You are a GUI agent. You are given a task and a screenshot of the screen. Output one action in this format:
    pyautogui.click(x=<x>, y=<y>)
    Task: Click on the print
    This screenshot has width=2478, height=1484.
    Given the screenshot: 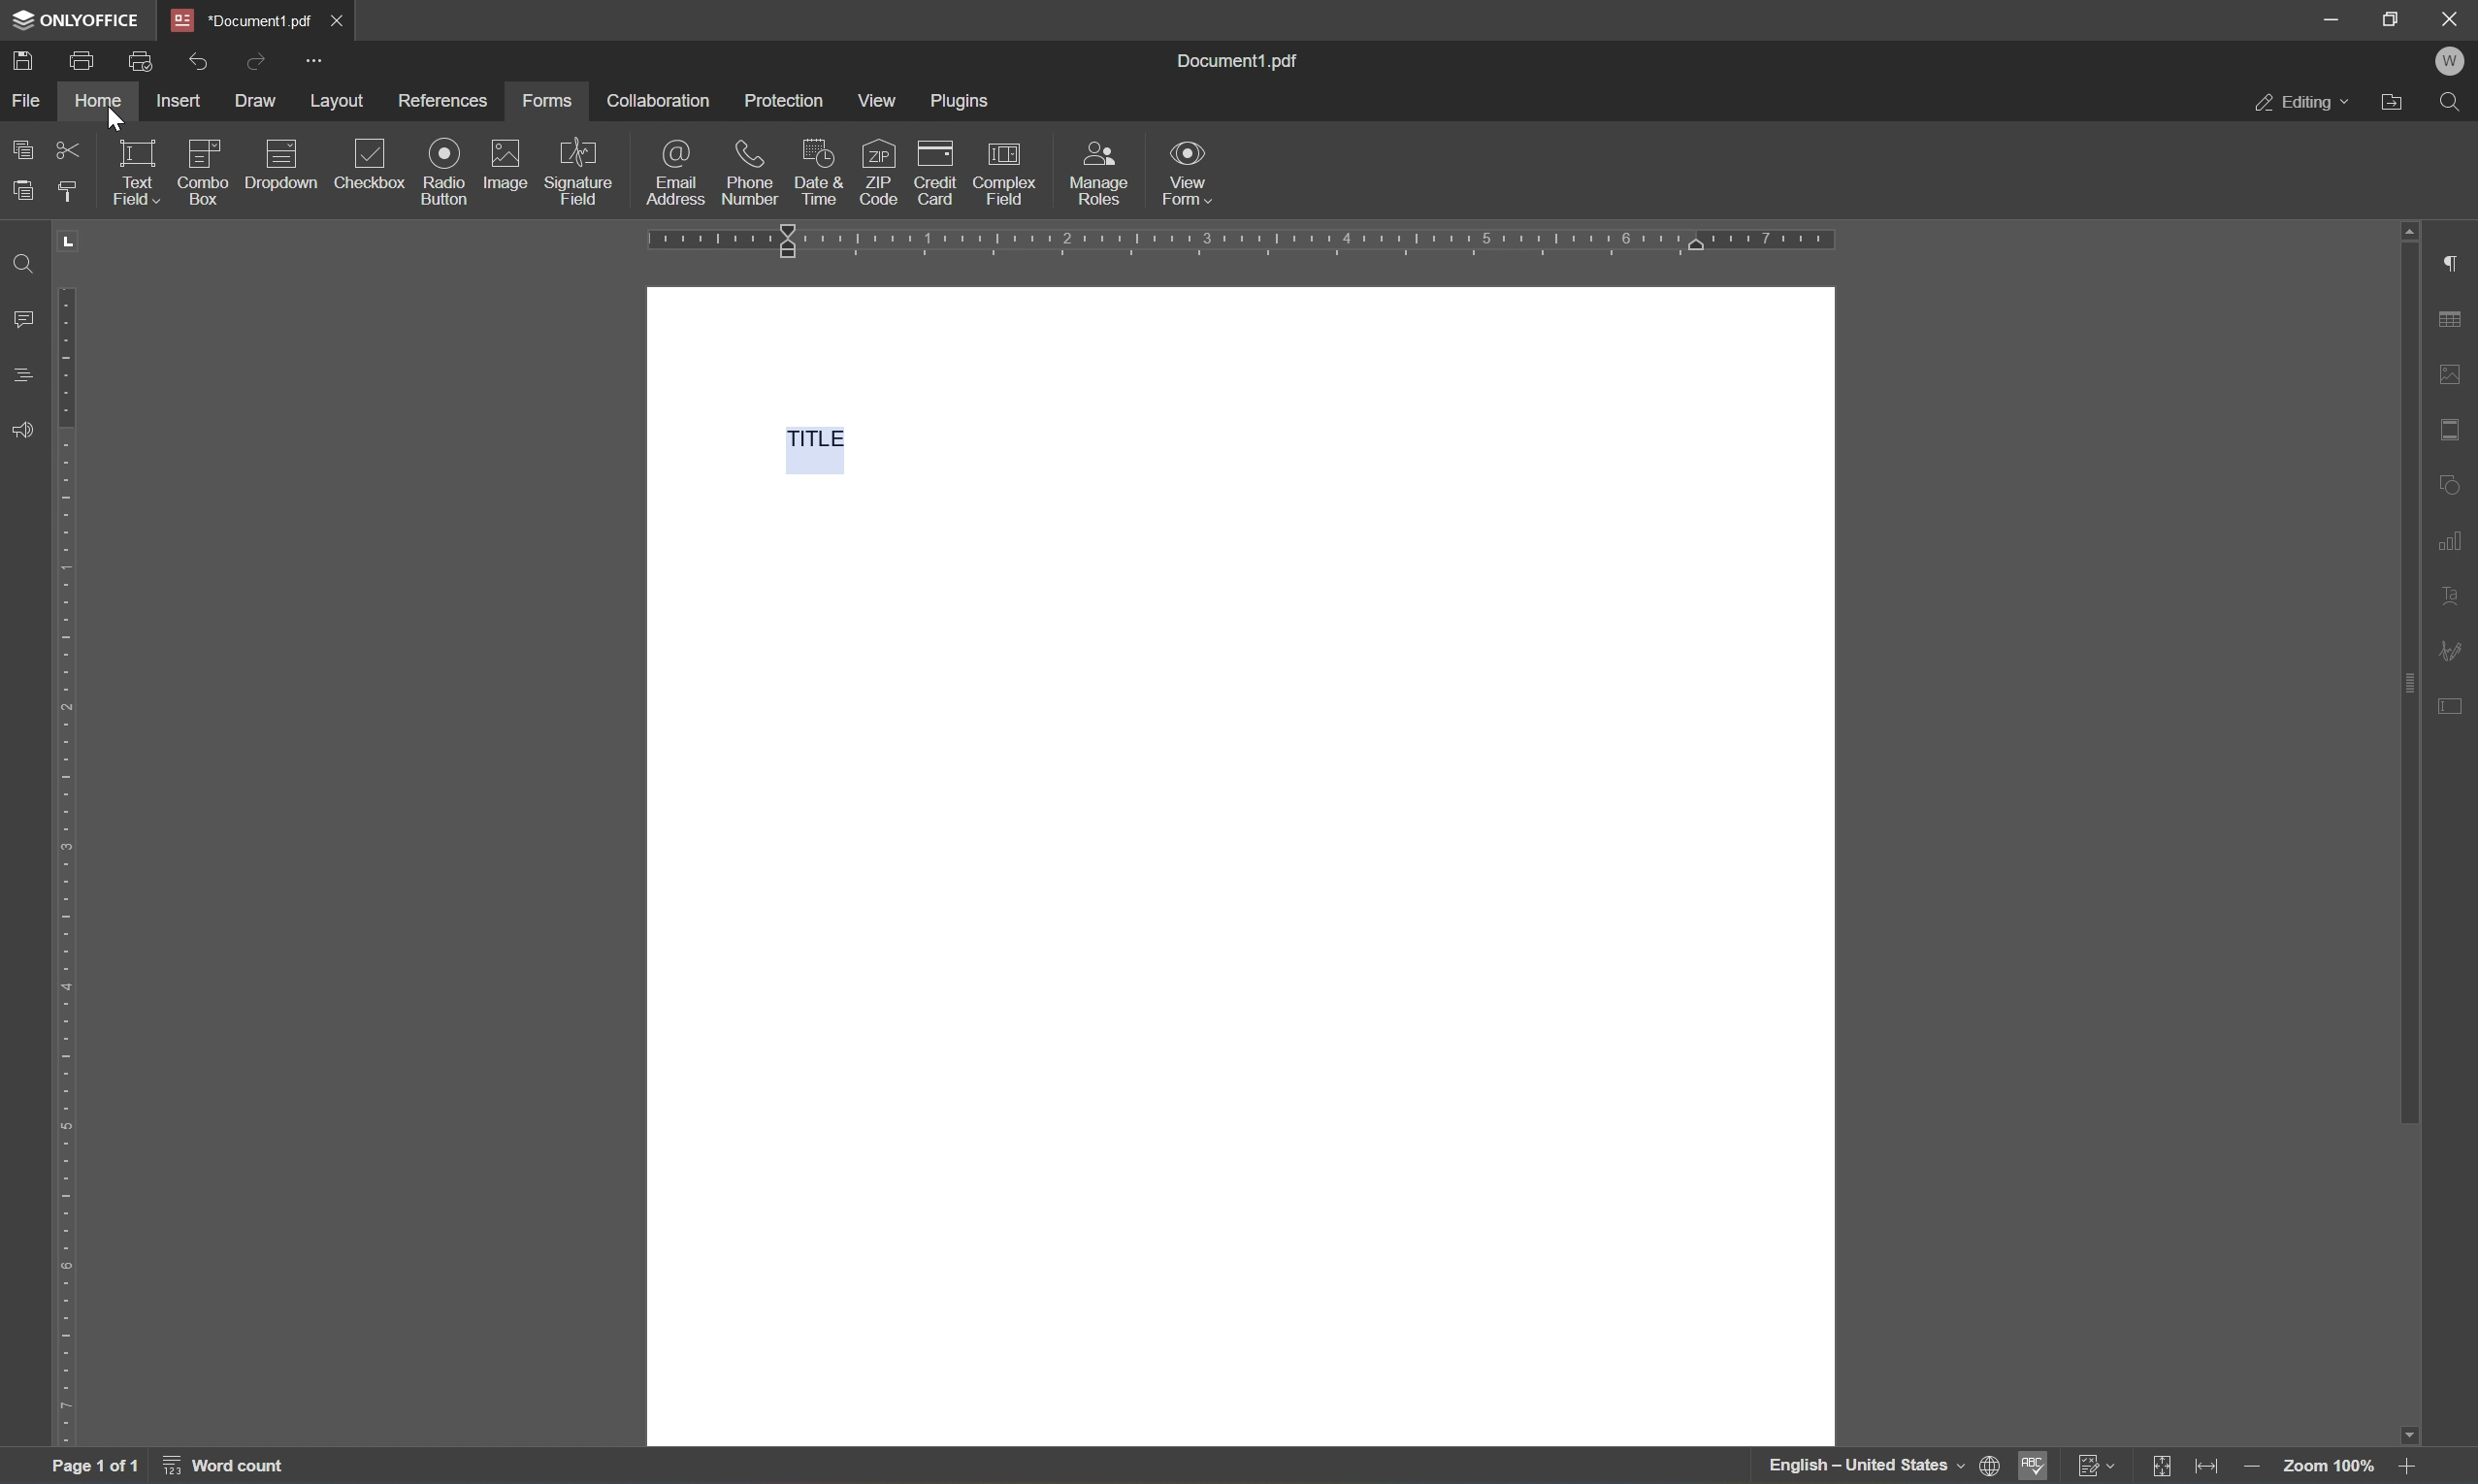 What is the action you would take?
    pyautogui.click(x=85, y=61)
    